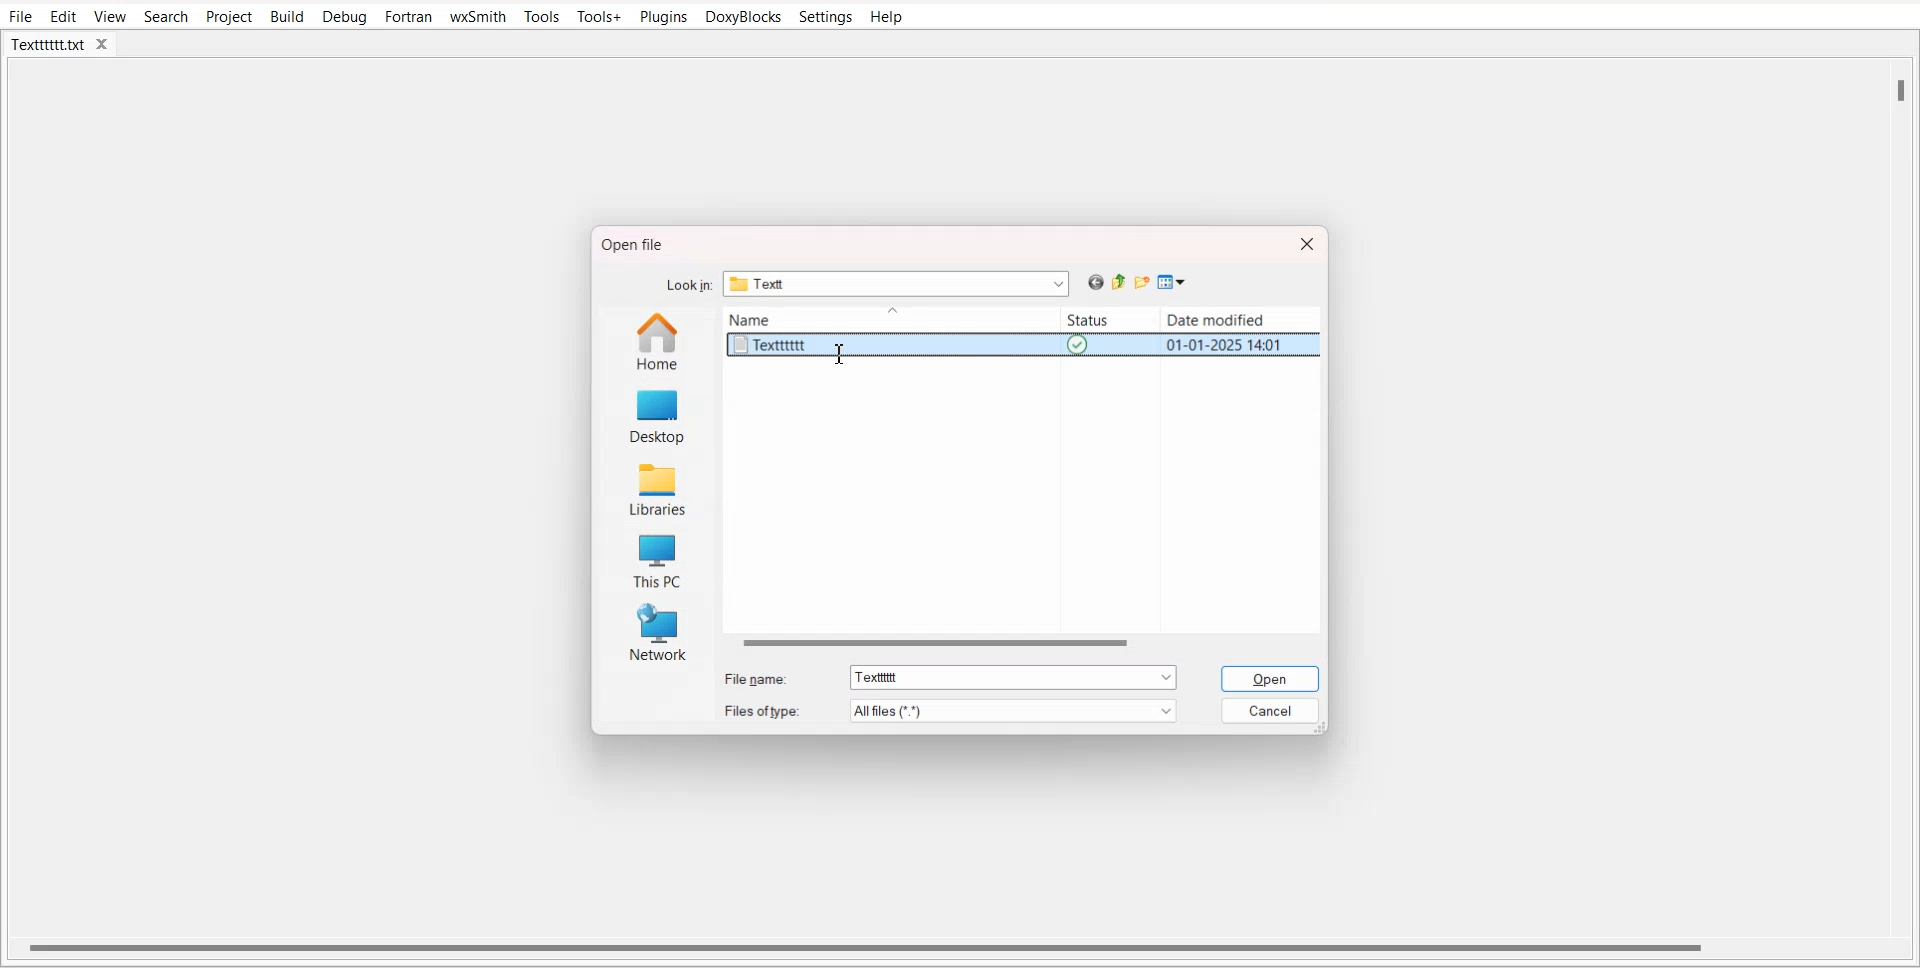  Describe the element at coordinates (742, 16) in the screenshot. I see `DoxyBlocks` at that location.